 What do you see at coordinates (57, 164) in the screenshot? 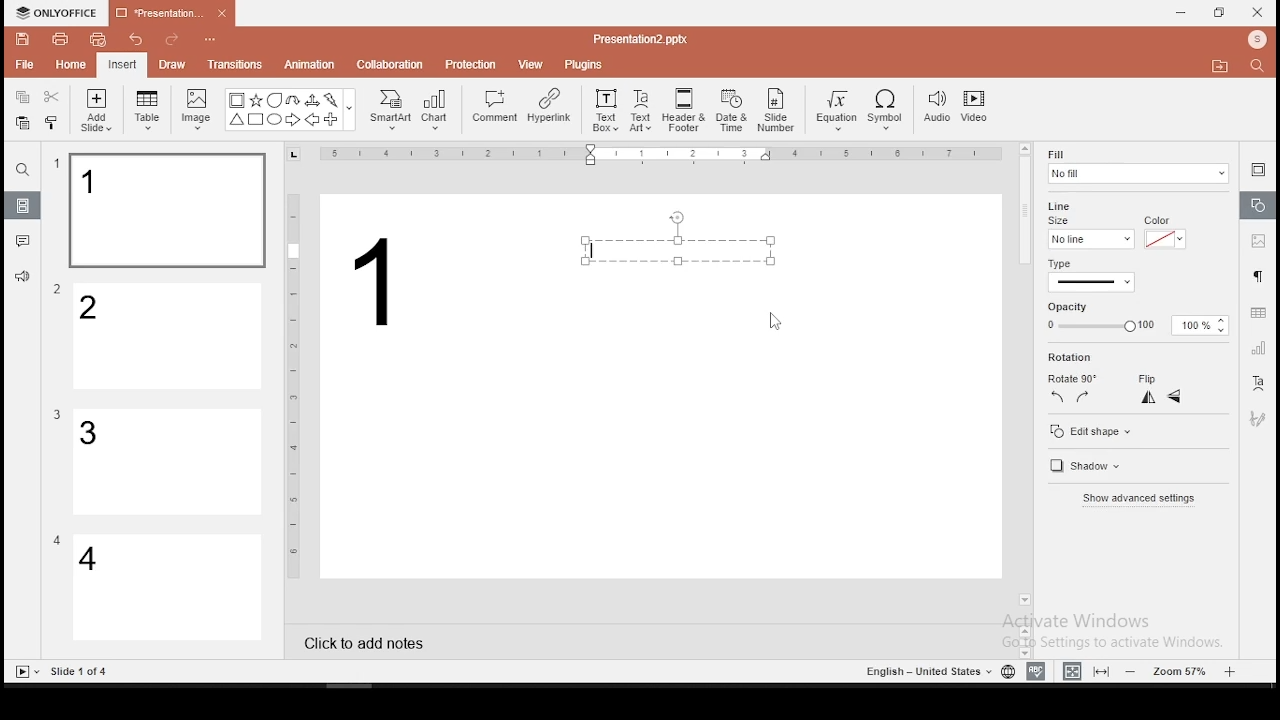
I see `` at bounding box center [57, 164].